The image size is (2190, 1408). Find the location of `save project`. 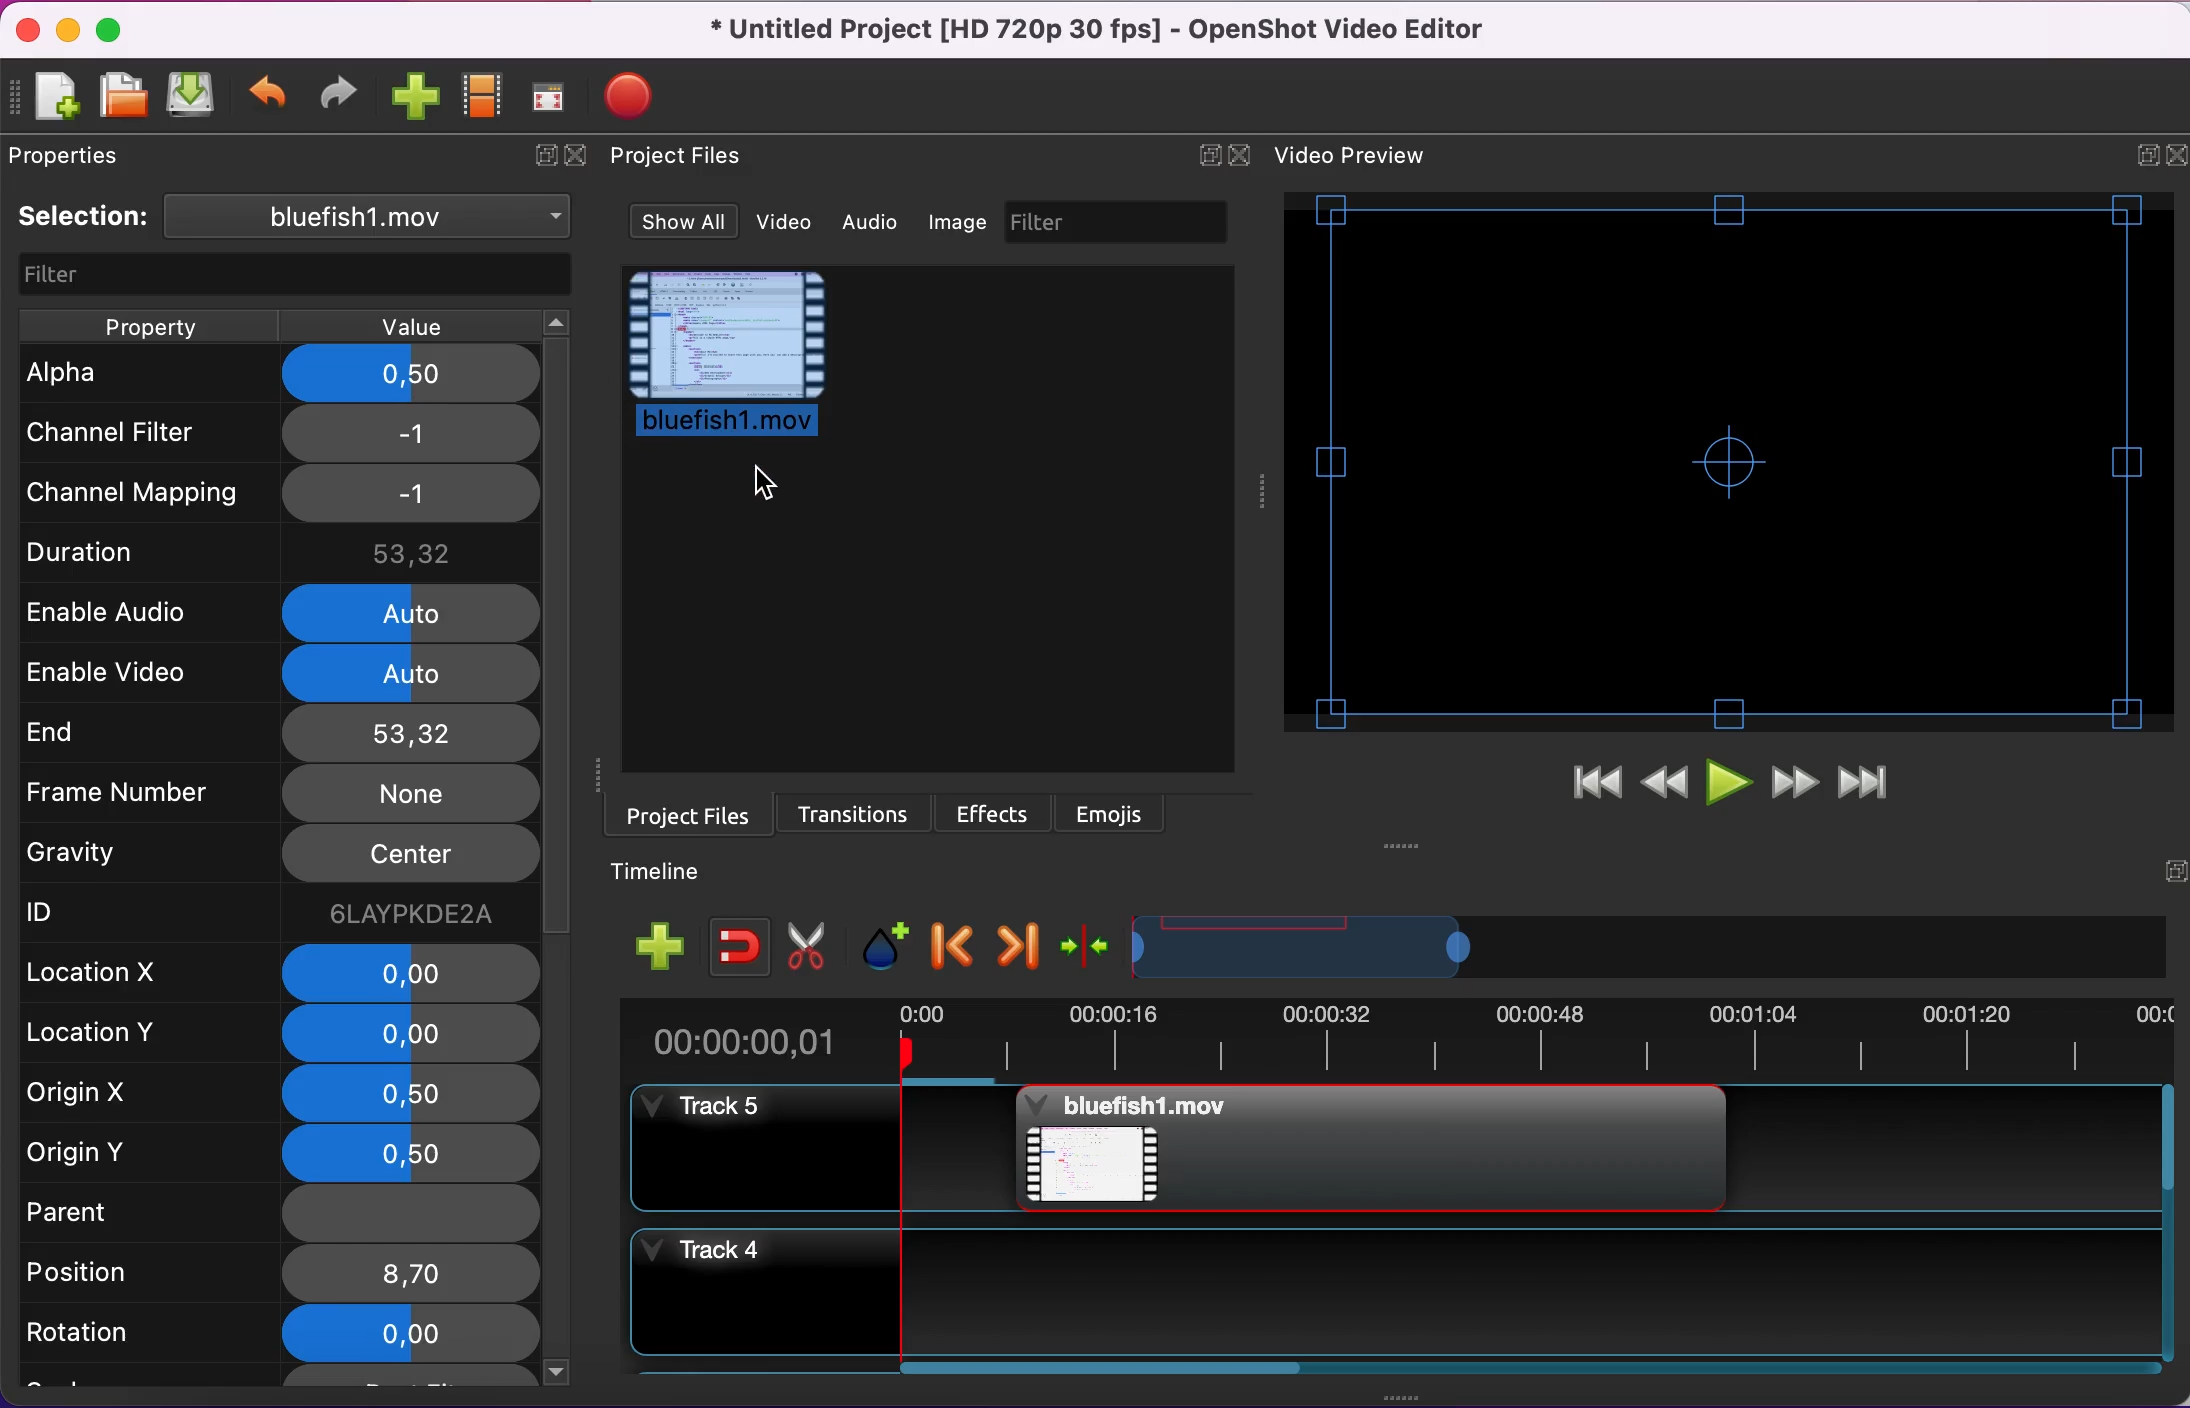

save project is located at coordinates (194, 96).